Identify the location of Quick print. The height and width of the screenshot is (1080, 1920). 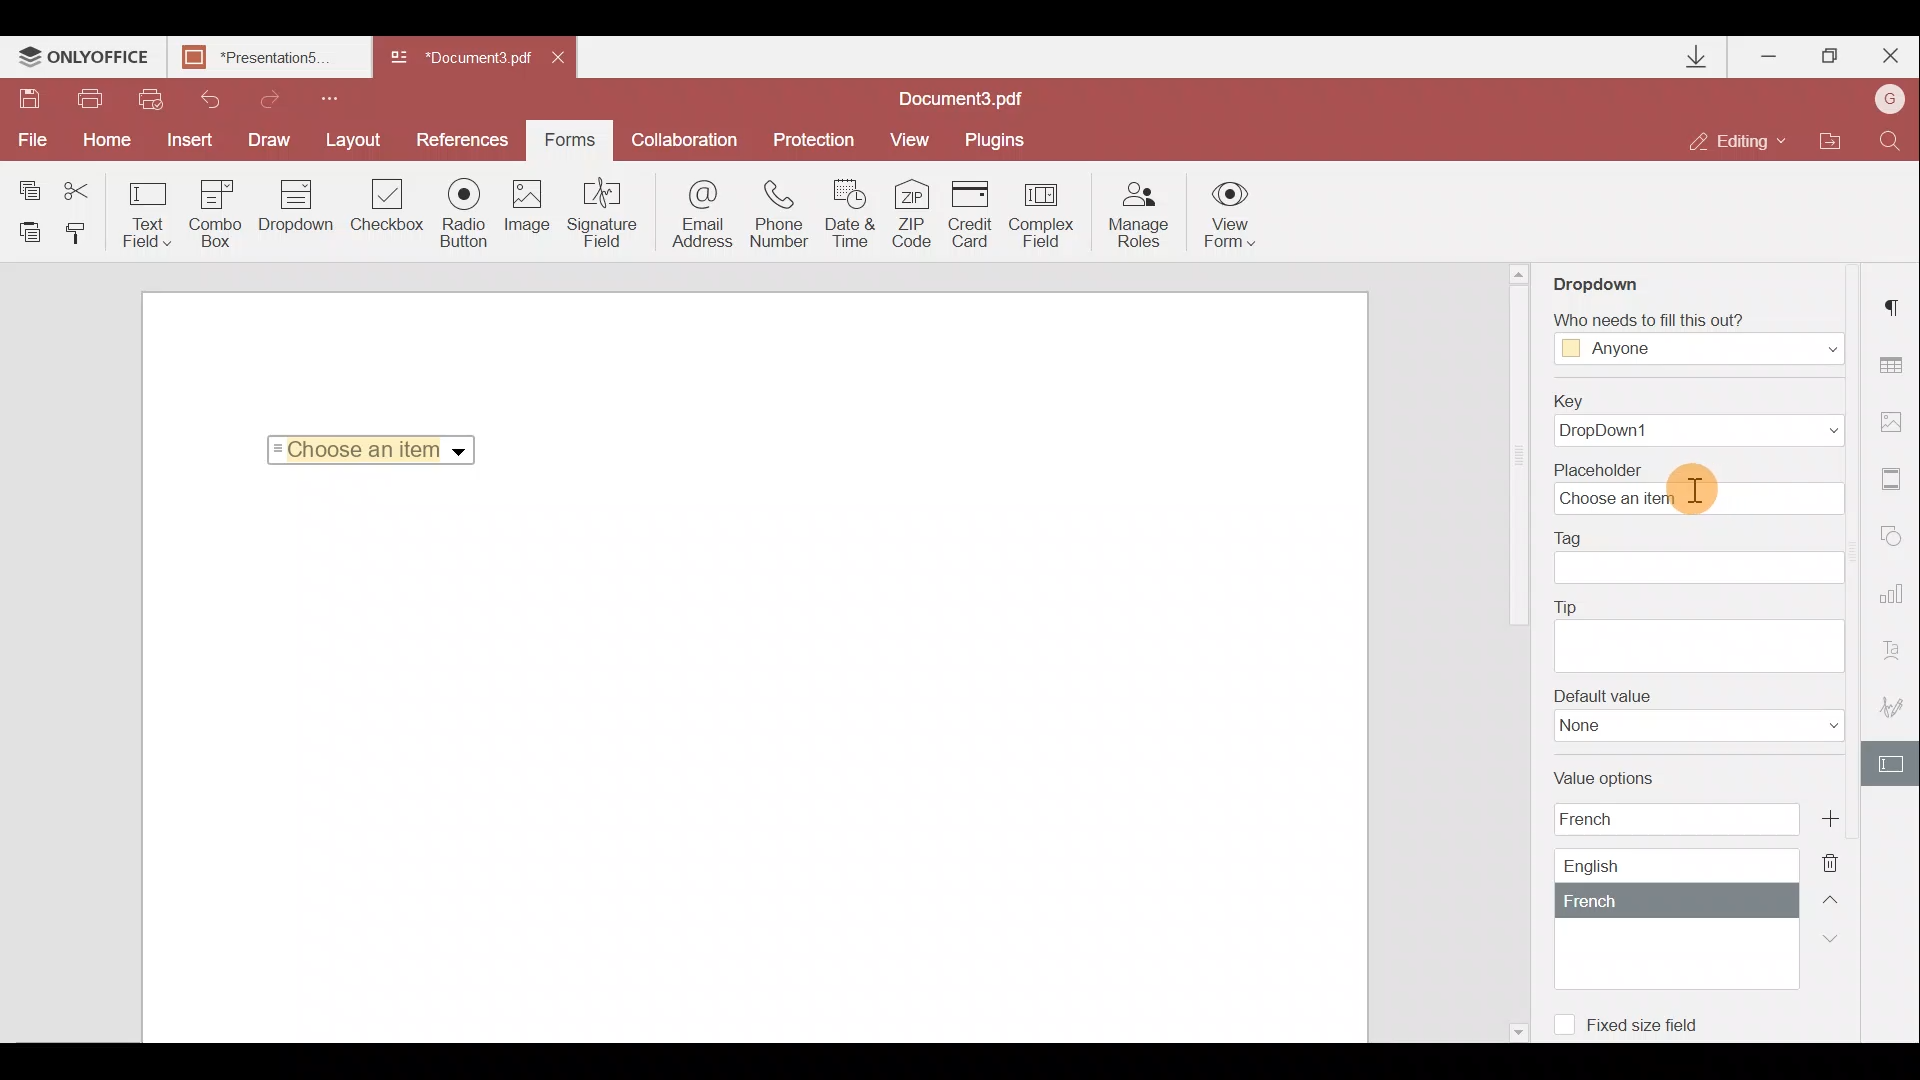
(148, 98).